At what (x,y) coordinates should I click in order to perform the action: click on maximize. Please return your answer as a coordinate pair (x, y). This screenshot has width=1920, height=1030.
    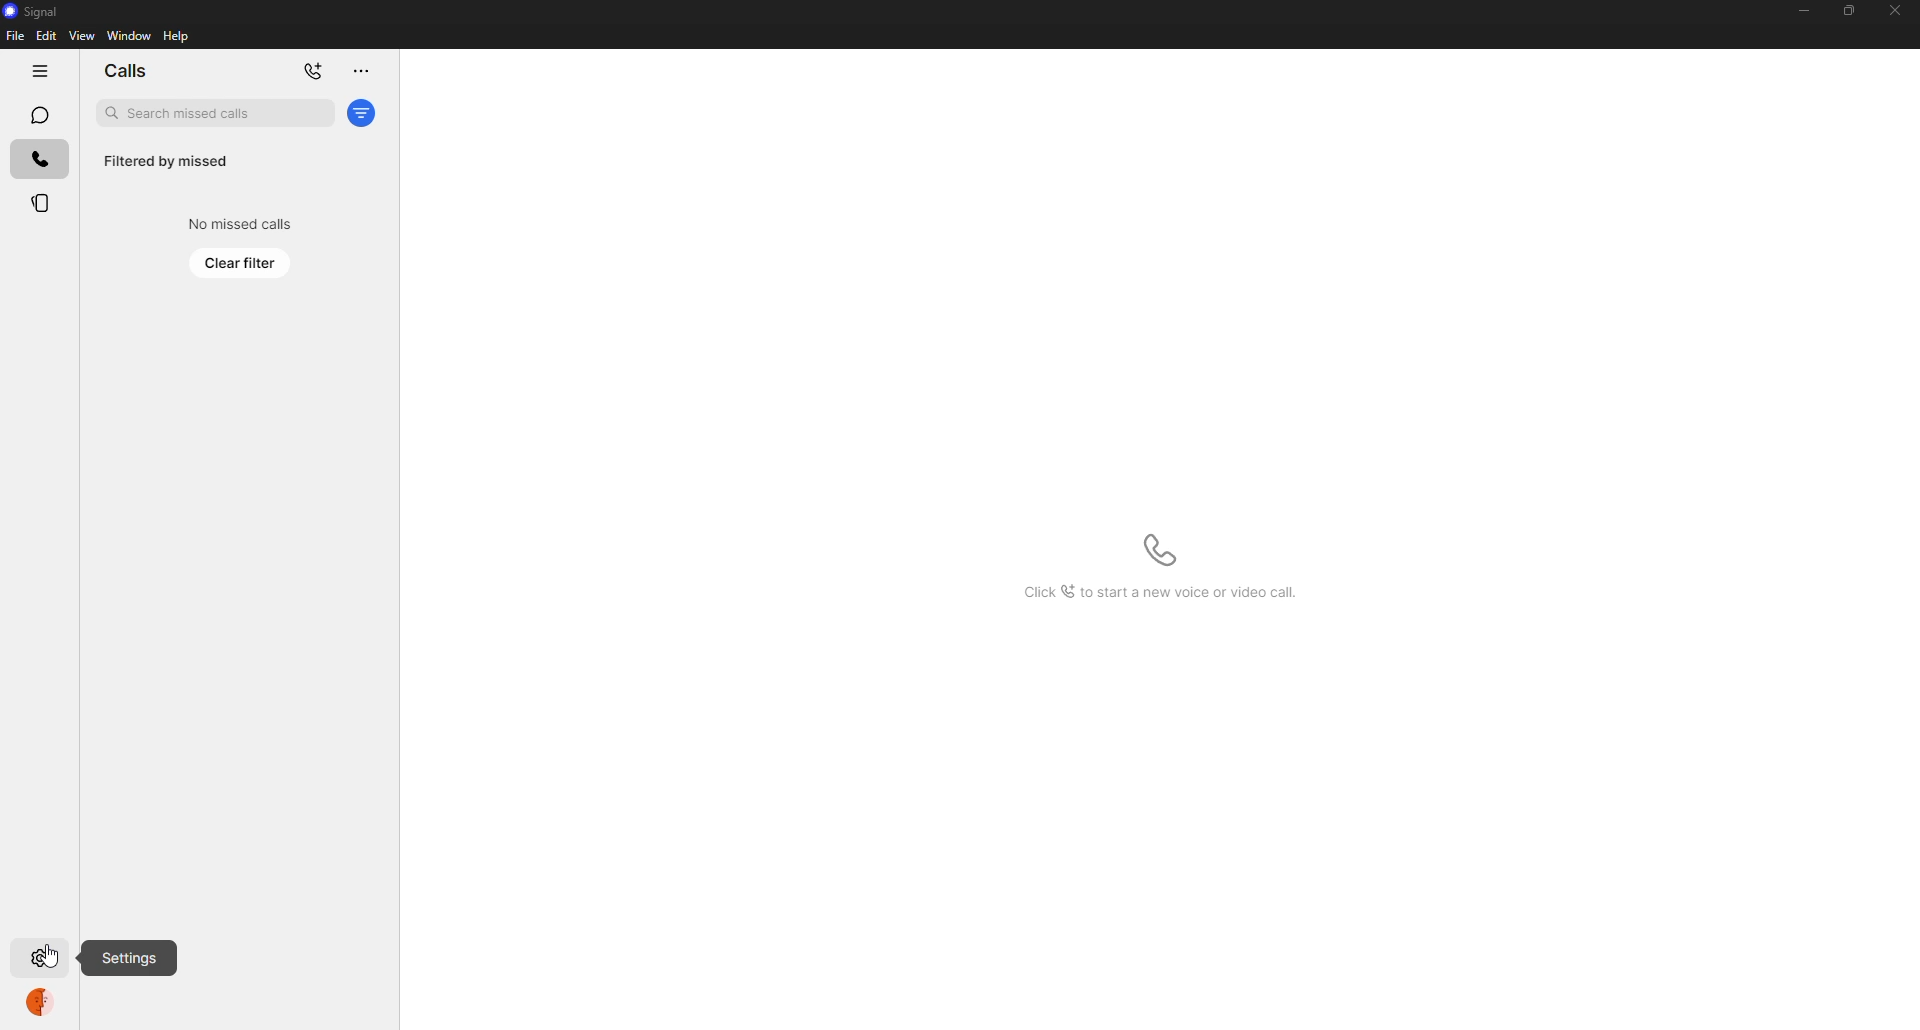
    Looking at the image, I should click on (1843, 10).